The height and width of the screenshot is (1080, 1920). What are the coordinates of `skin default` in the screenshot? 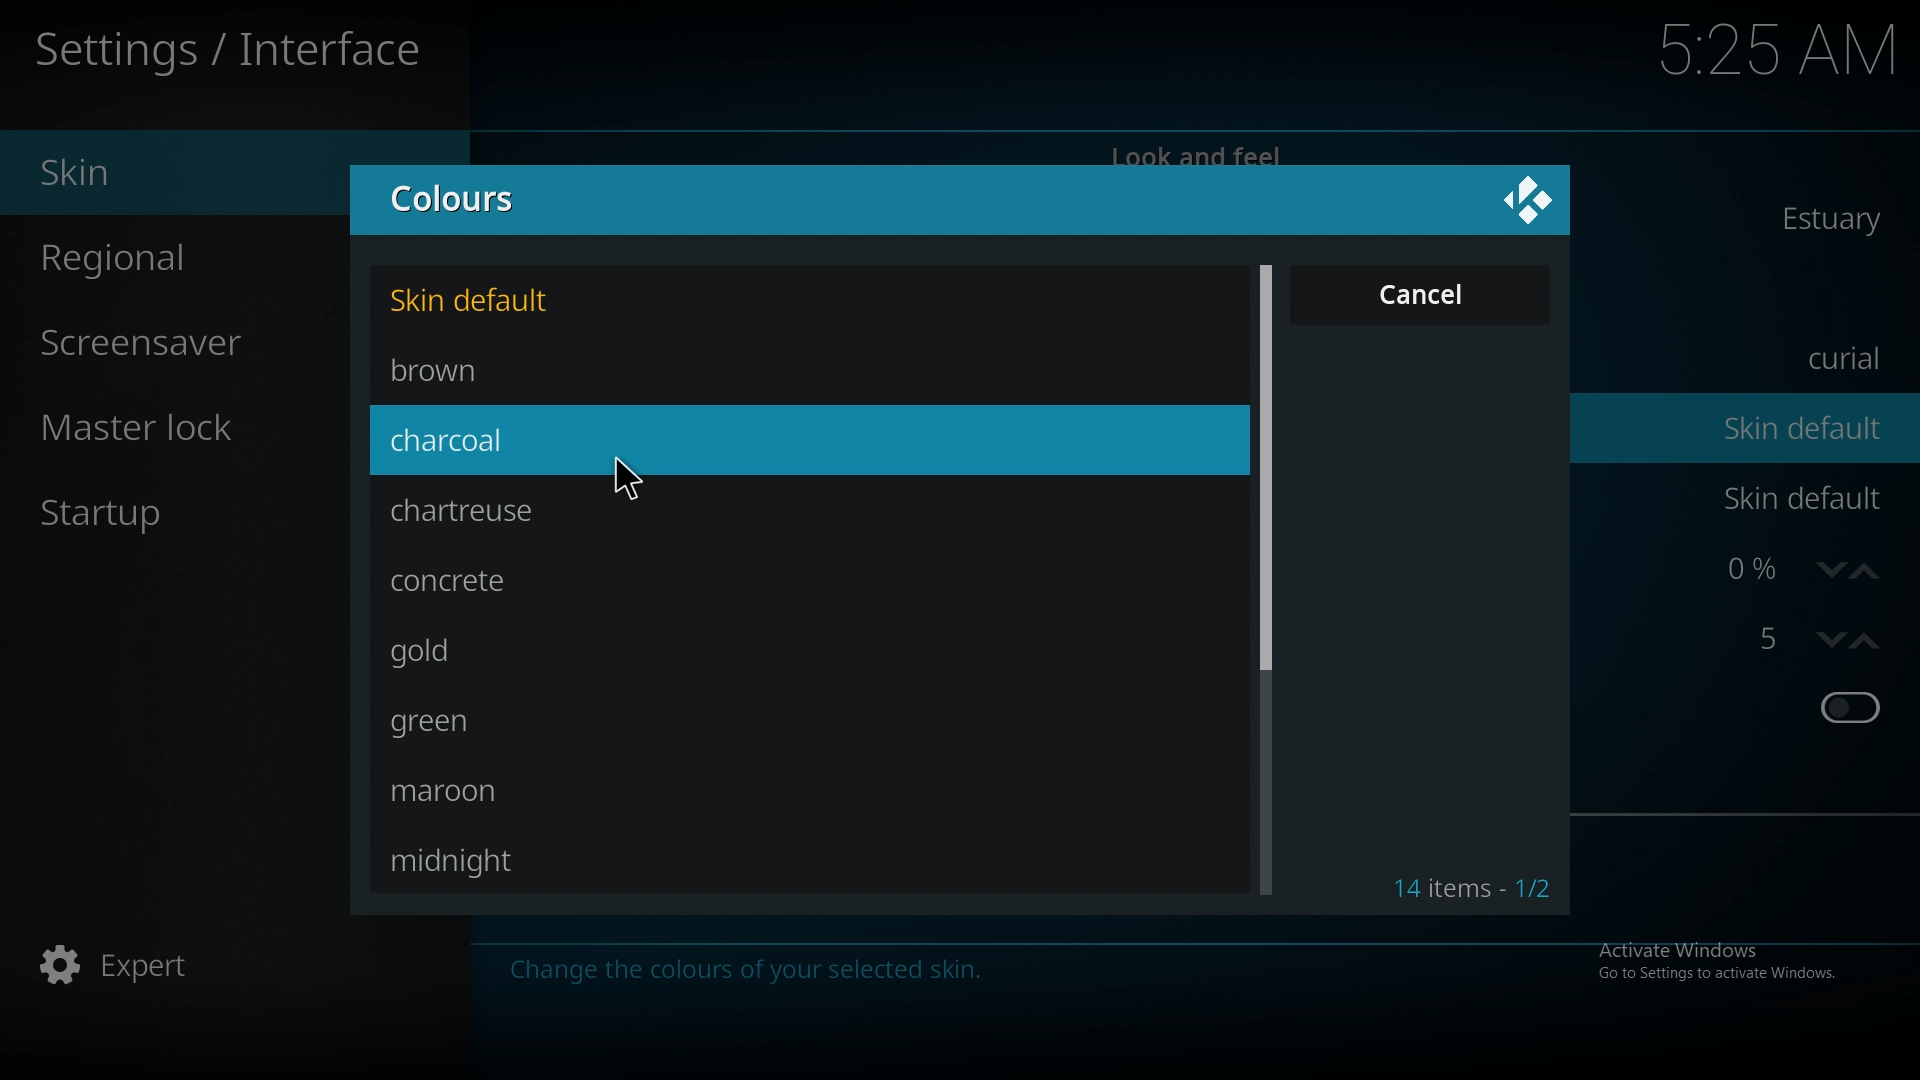 It's located at (1806, 498).